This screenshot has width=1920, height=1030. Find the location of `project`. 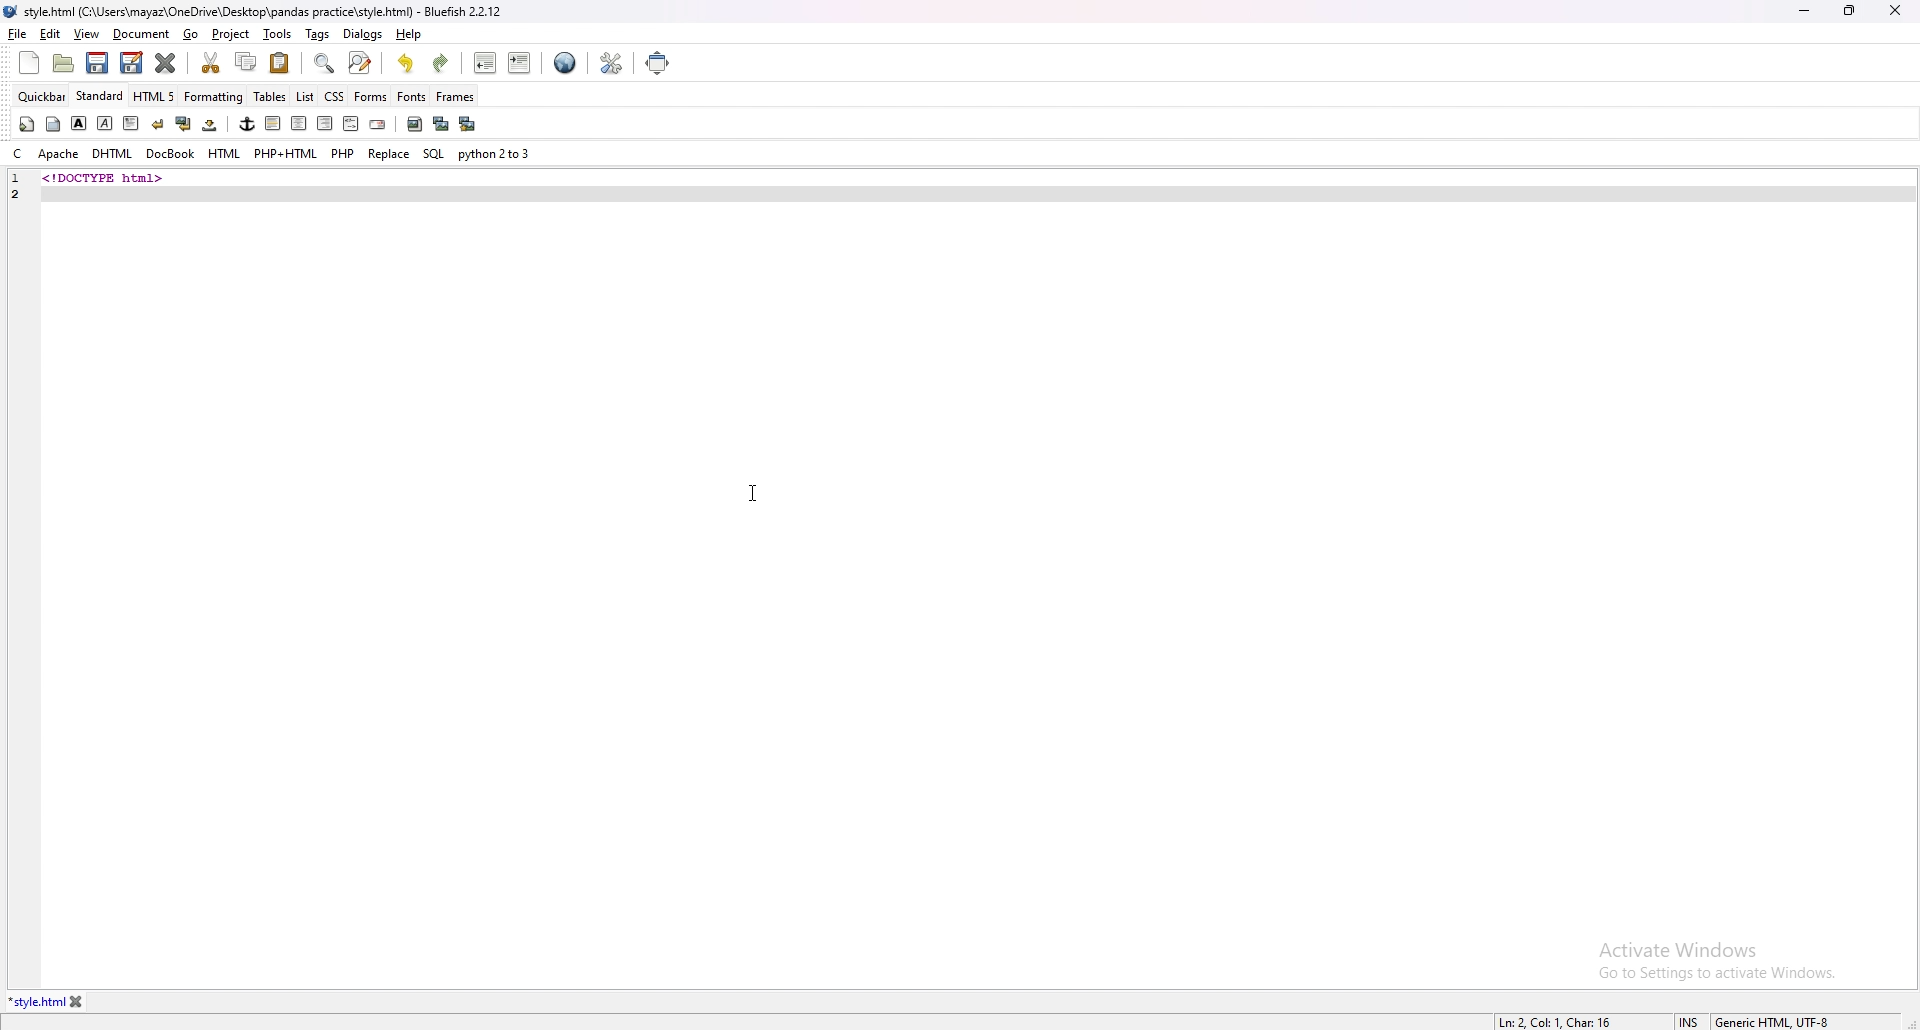

project is located at coordinates (232, 34).